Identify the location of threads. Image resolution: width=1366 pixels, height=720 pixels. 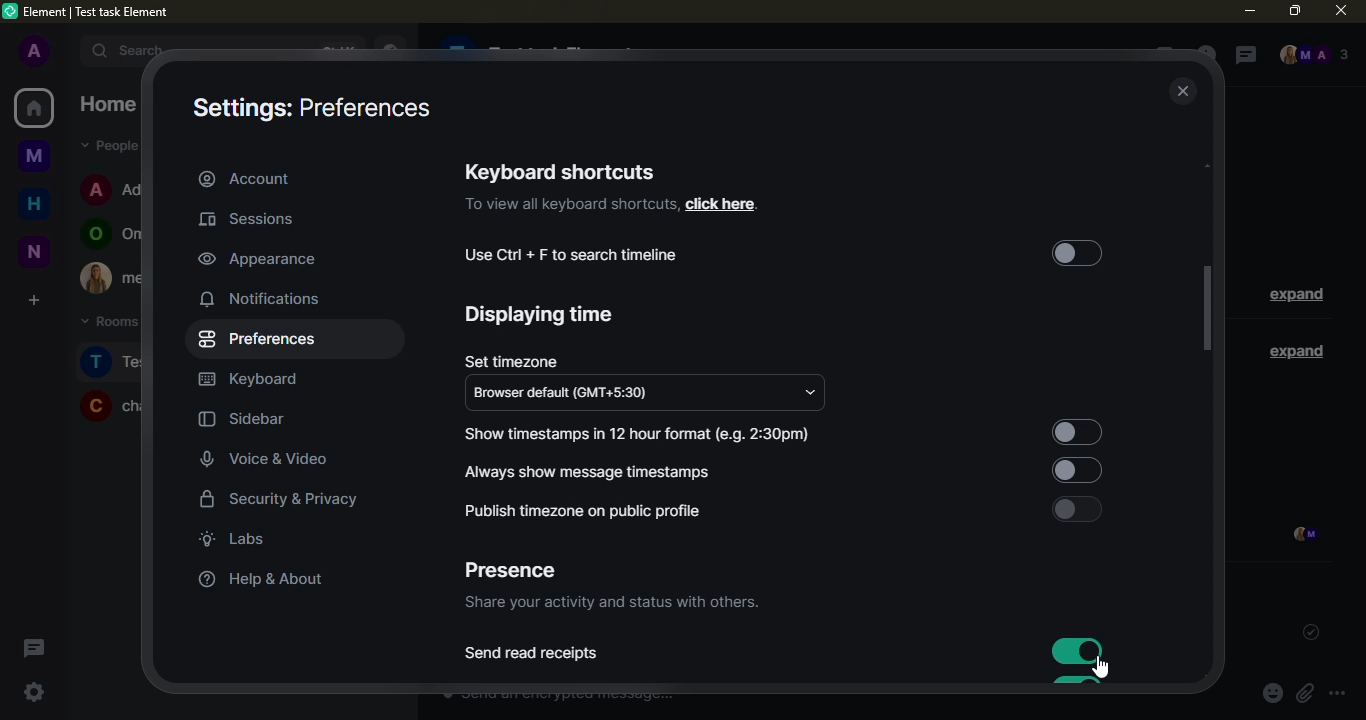
(1242, 56).